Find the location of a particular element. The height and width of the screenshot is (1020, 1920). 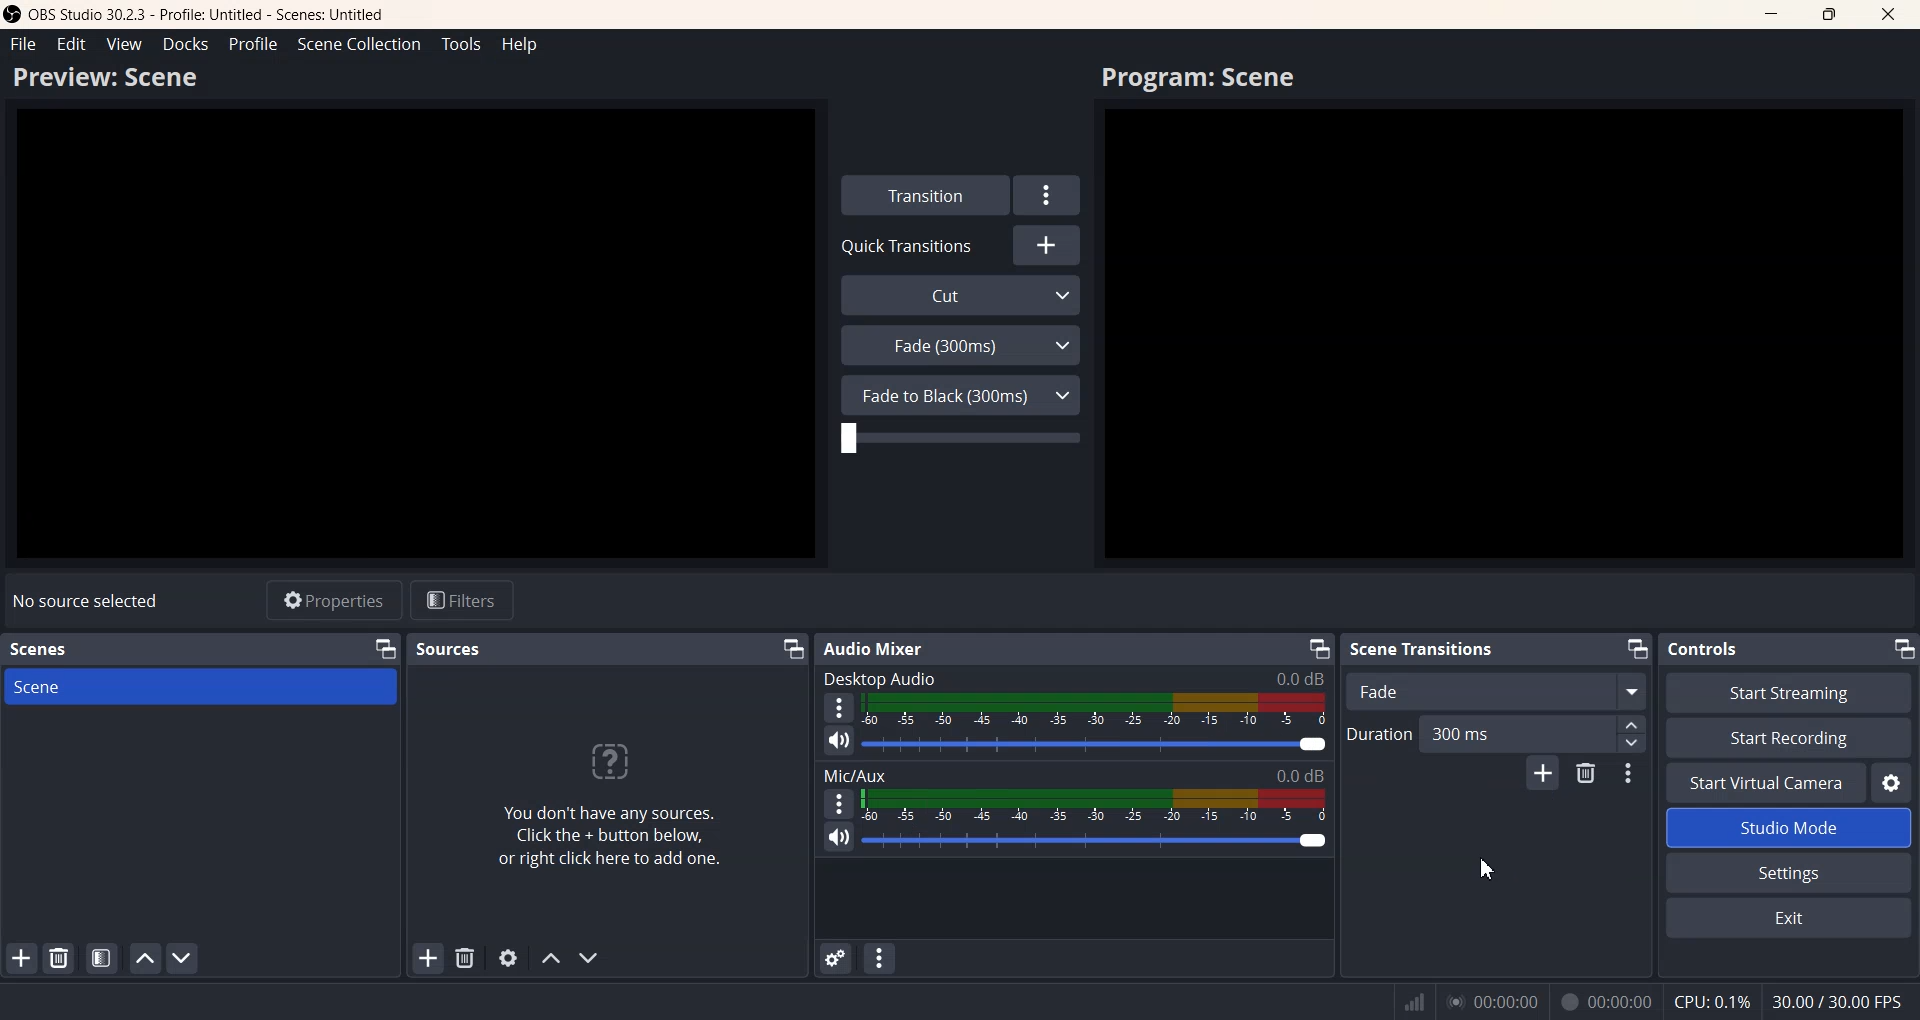

Remove selected batch is located at coordinates (60, 956).